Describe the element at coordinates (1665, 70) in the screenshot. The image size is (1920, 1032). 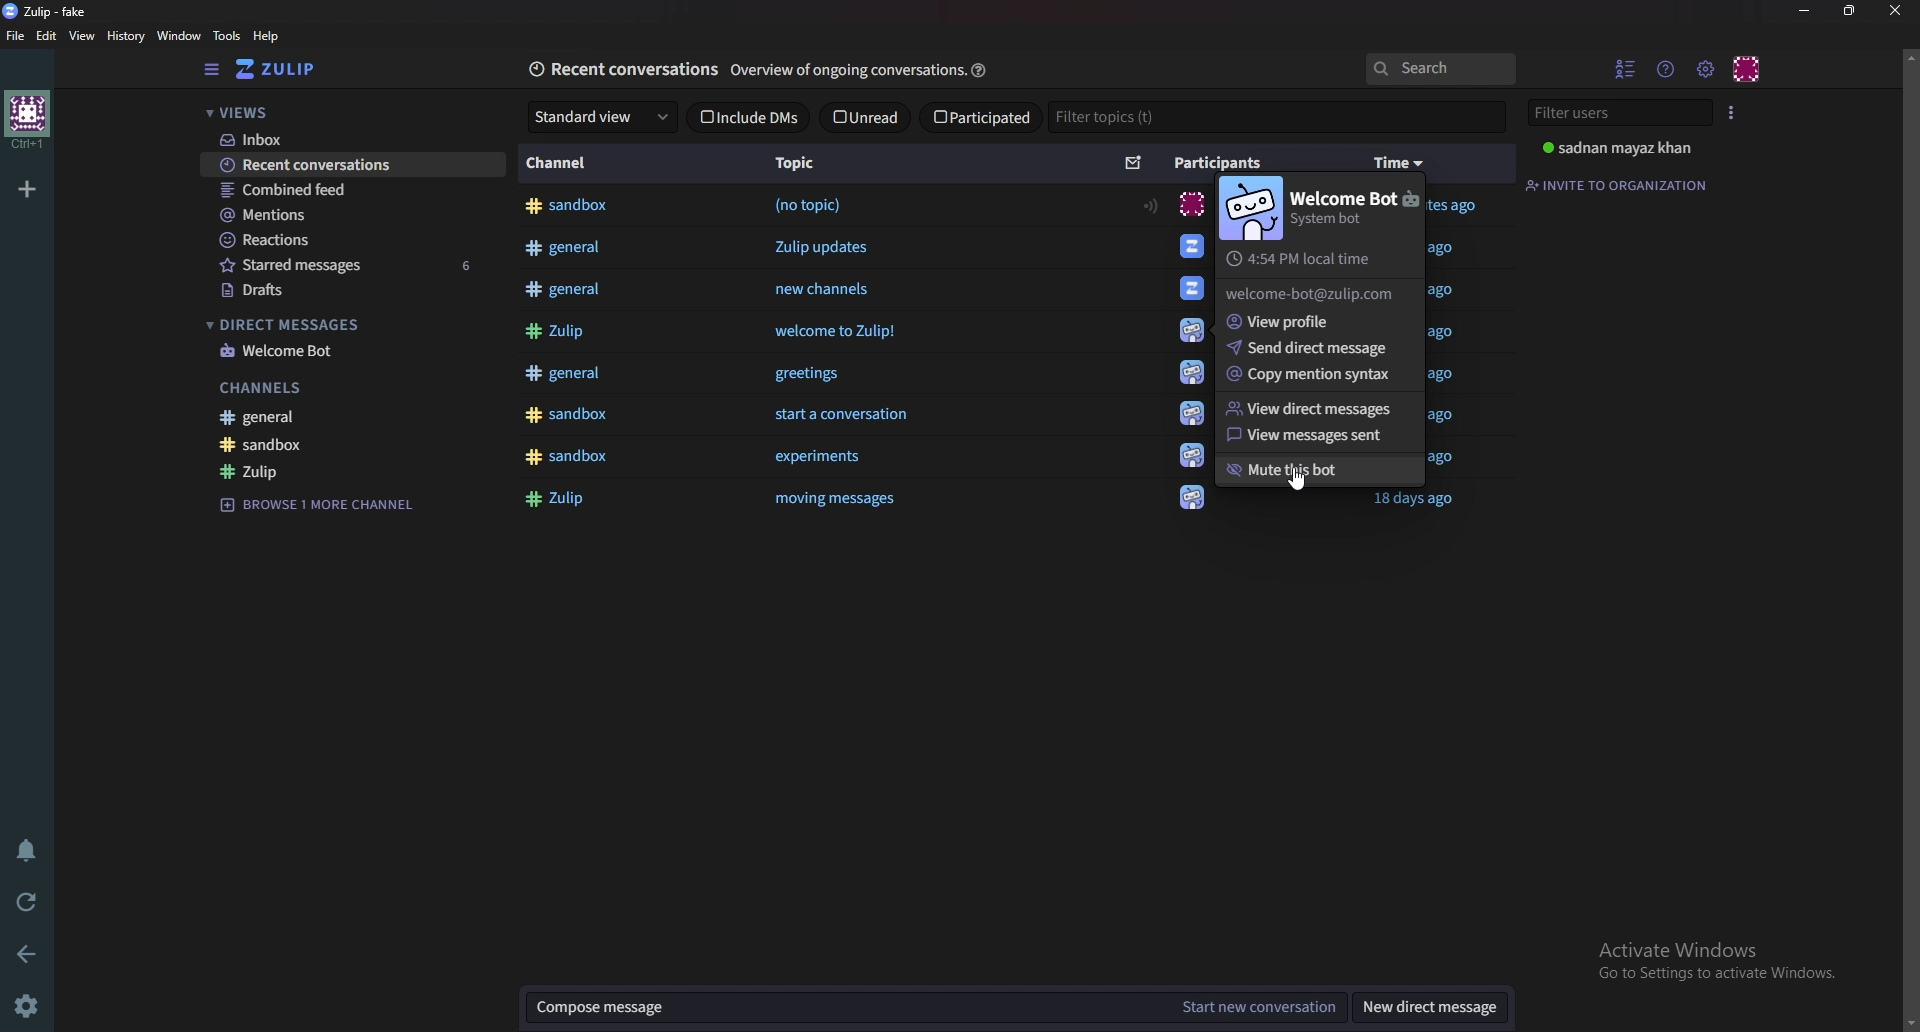
I see `help menu` at that location.